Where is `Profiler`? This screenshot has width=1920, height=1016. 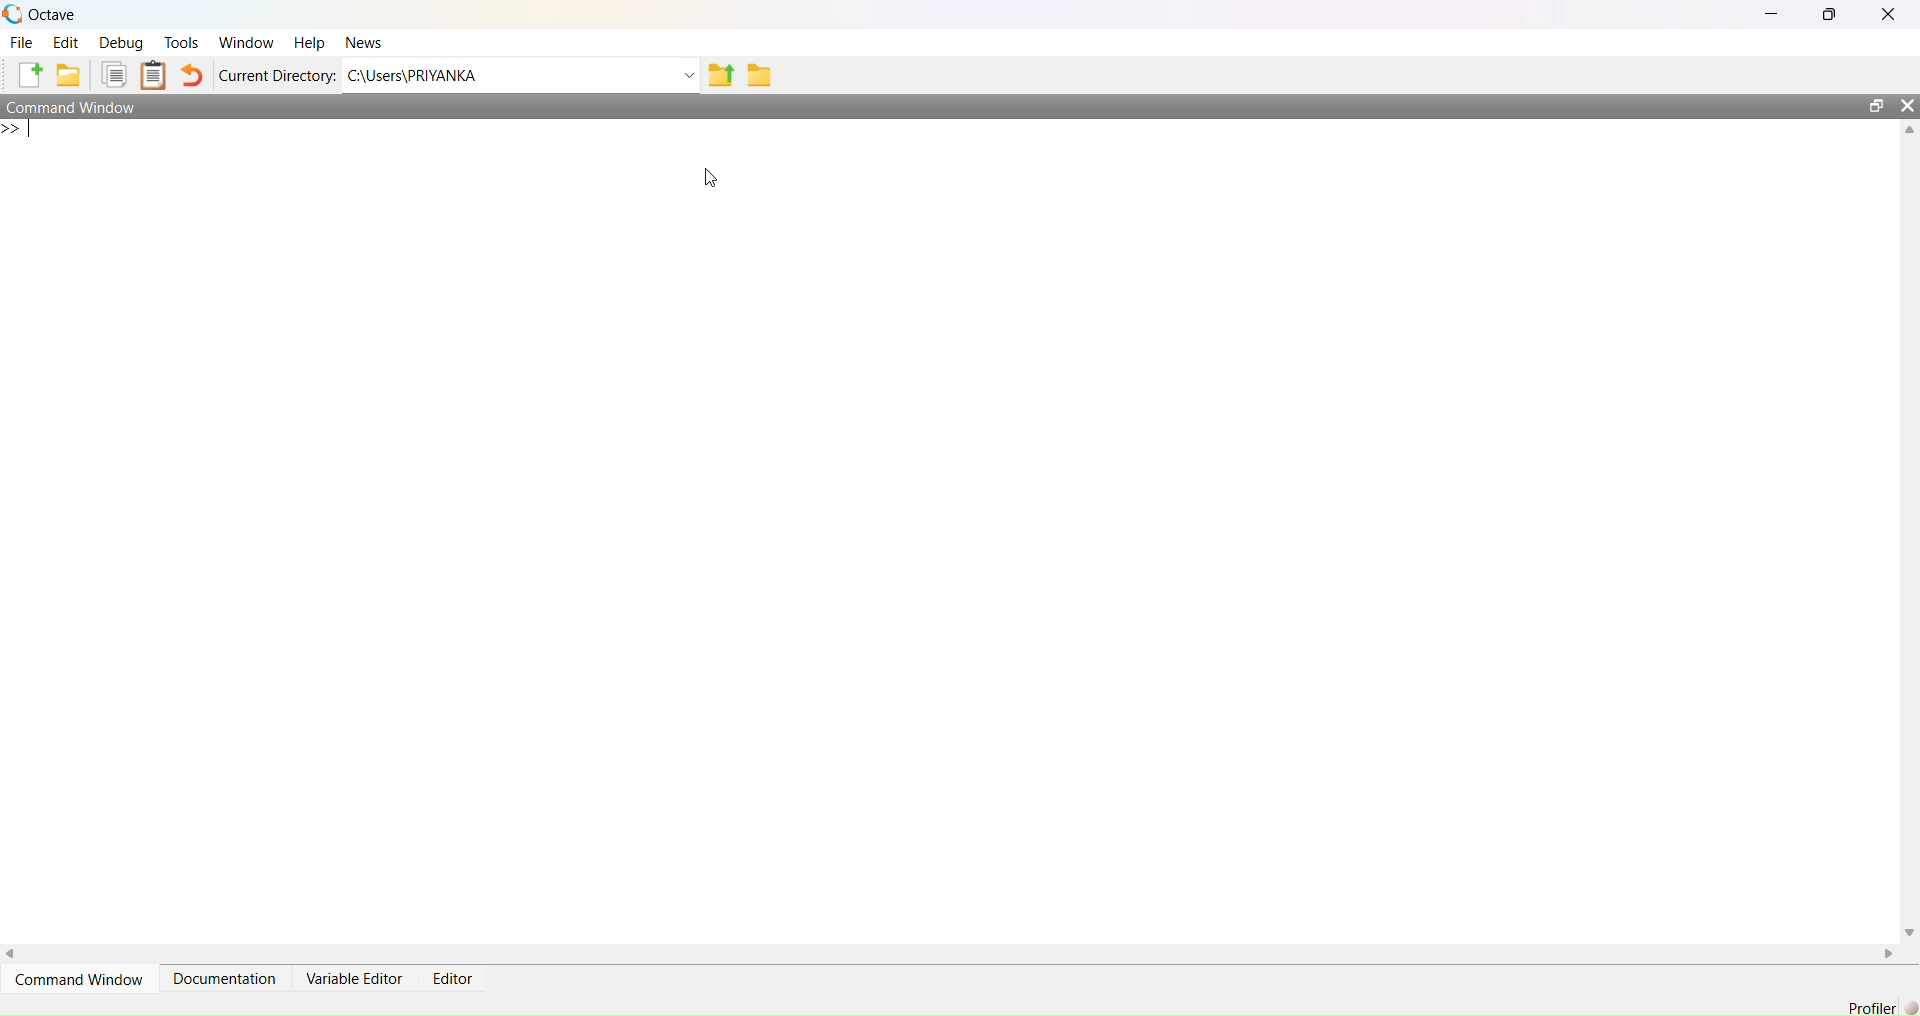
Profiler is located at coordinates (1871, 1007).